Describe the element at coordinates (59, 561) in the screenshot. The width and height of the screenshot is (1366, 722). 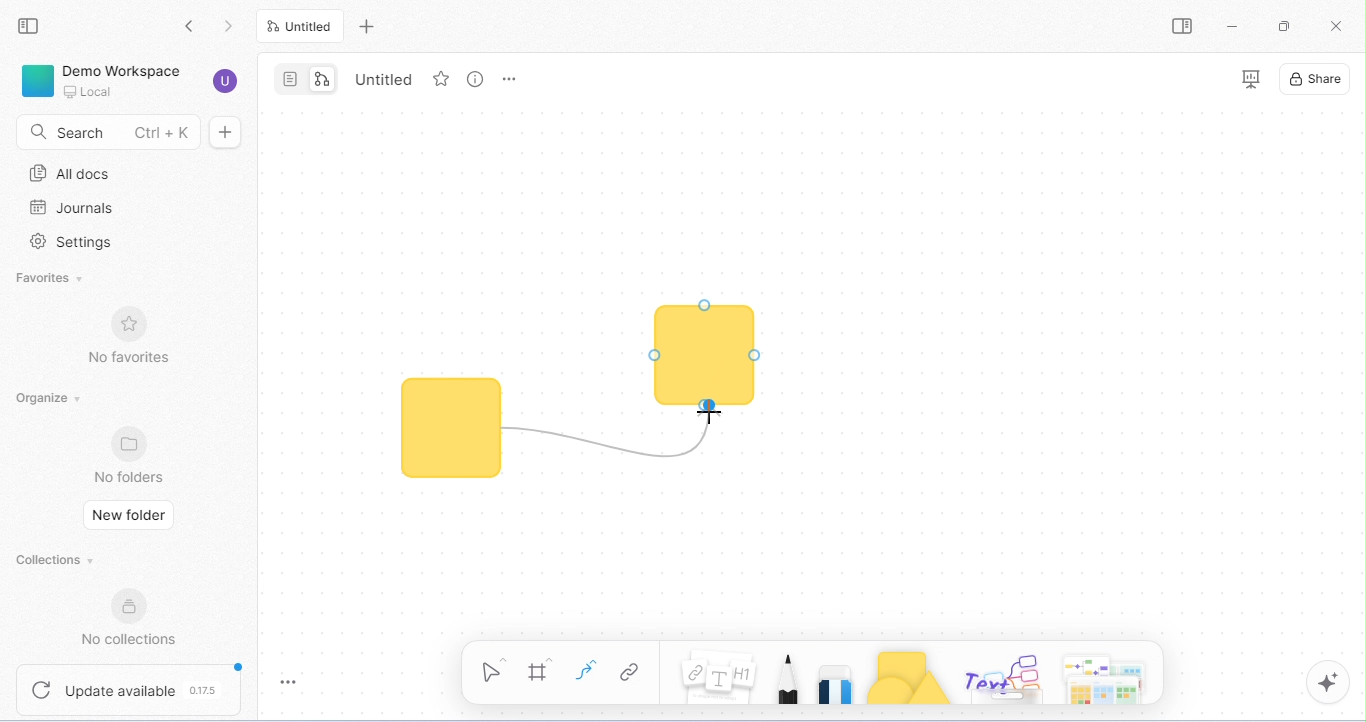
I see `collections` at that location.